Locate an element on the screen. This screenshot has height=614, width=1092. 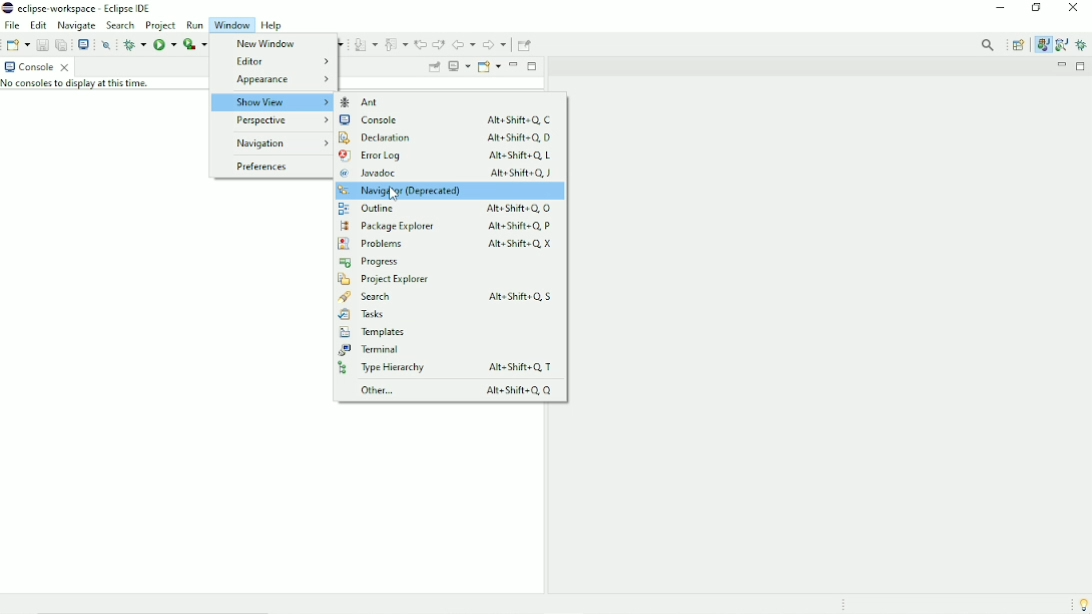
Minimize is located at coordinates (1060, 66).